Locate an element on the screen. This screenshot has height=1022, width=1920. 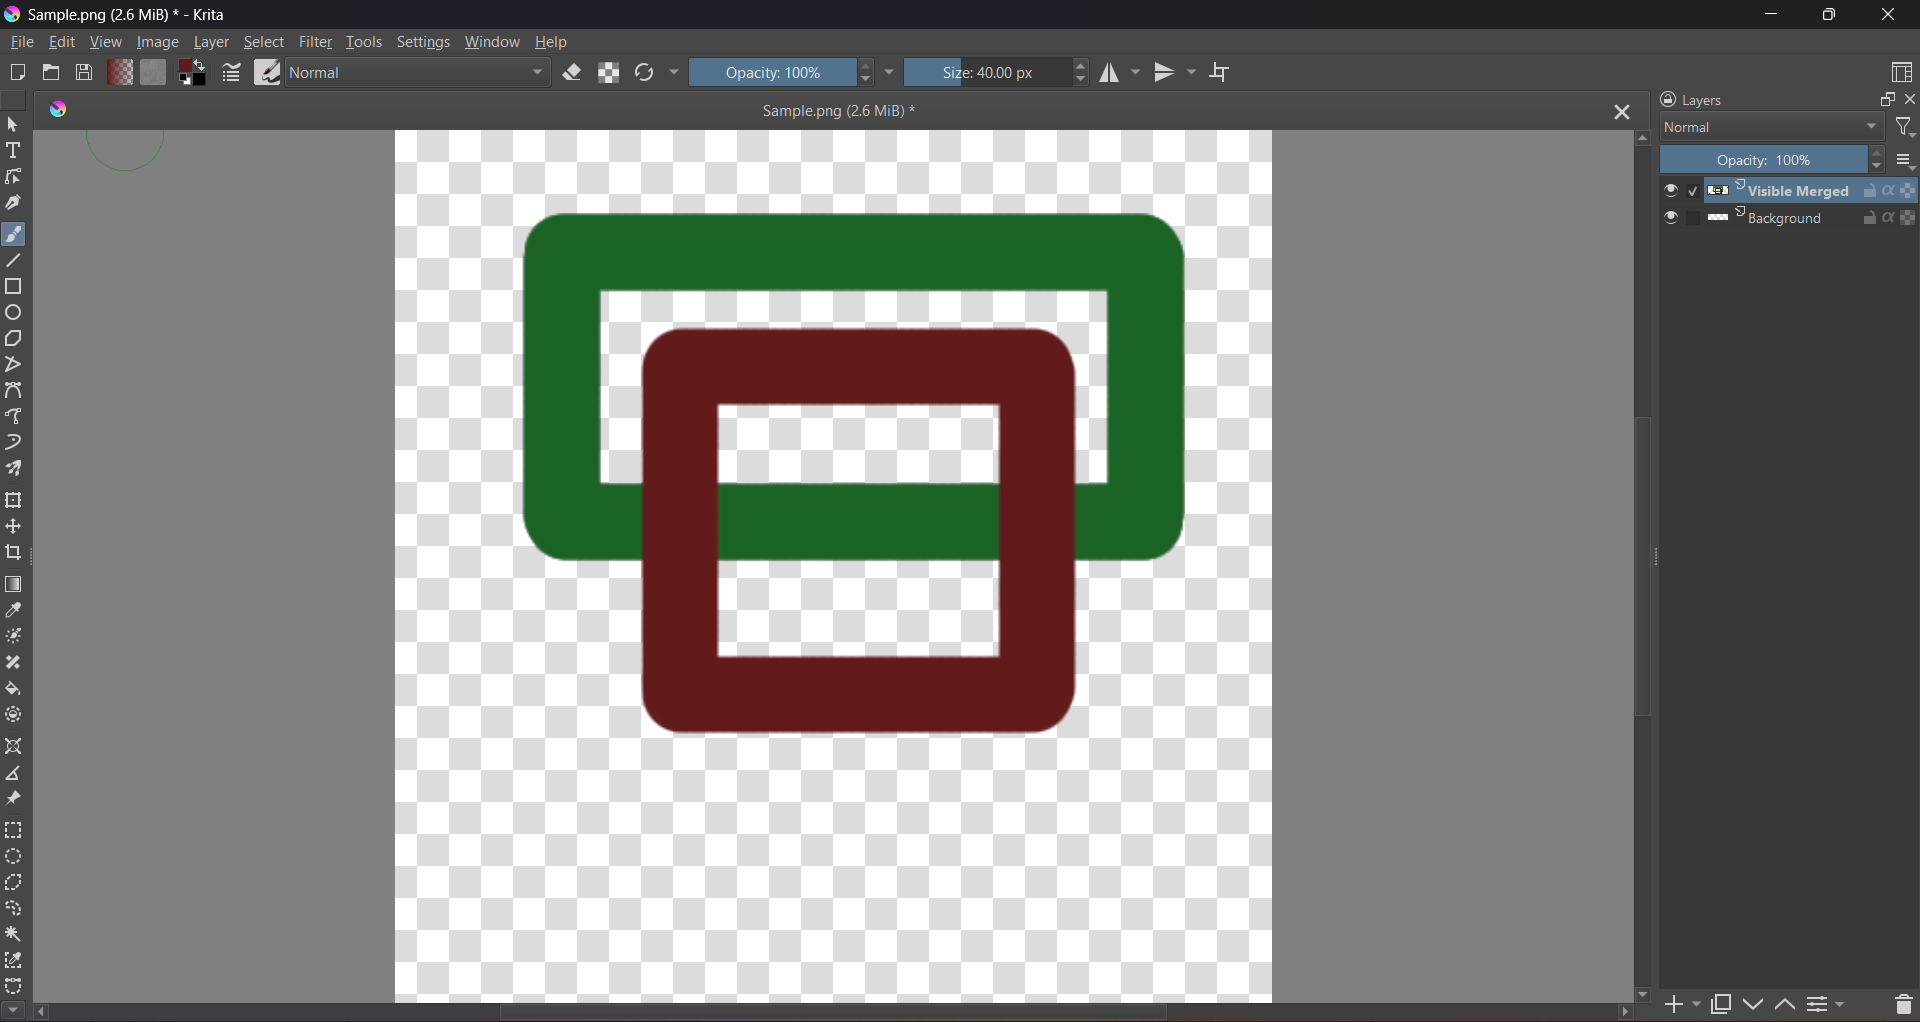
Fill Color is located at coordinates (151, 71).